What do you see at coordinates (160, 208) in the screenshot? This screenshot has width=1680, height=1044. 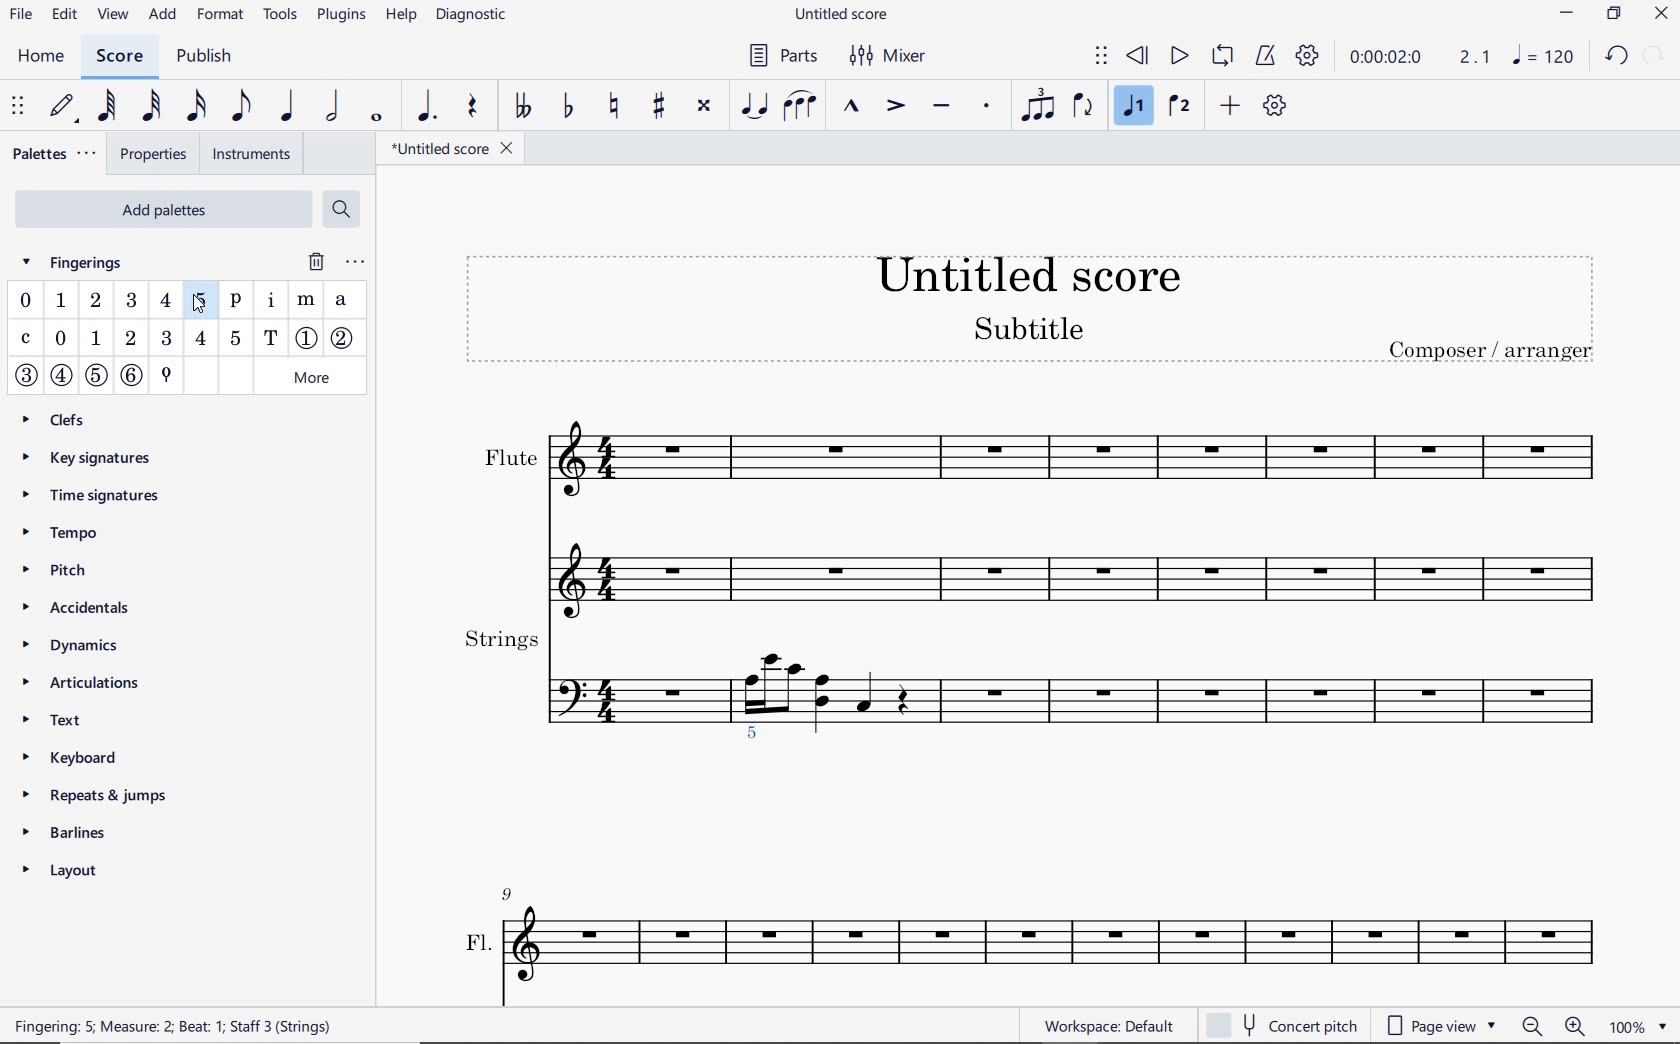 I see `add palettes` at bounding box center [160, 208].